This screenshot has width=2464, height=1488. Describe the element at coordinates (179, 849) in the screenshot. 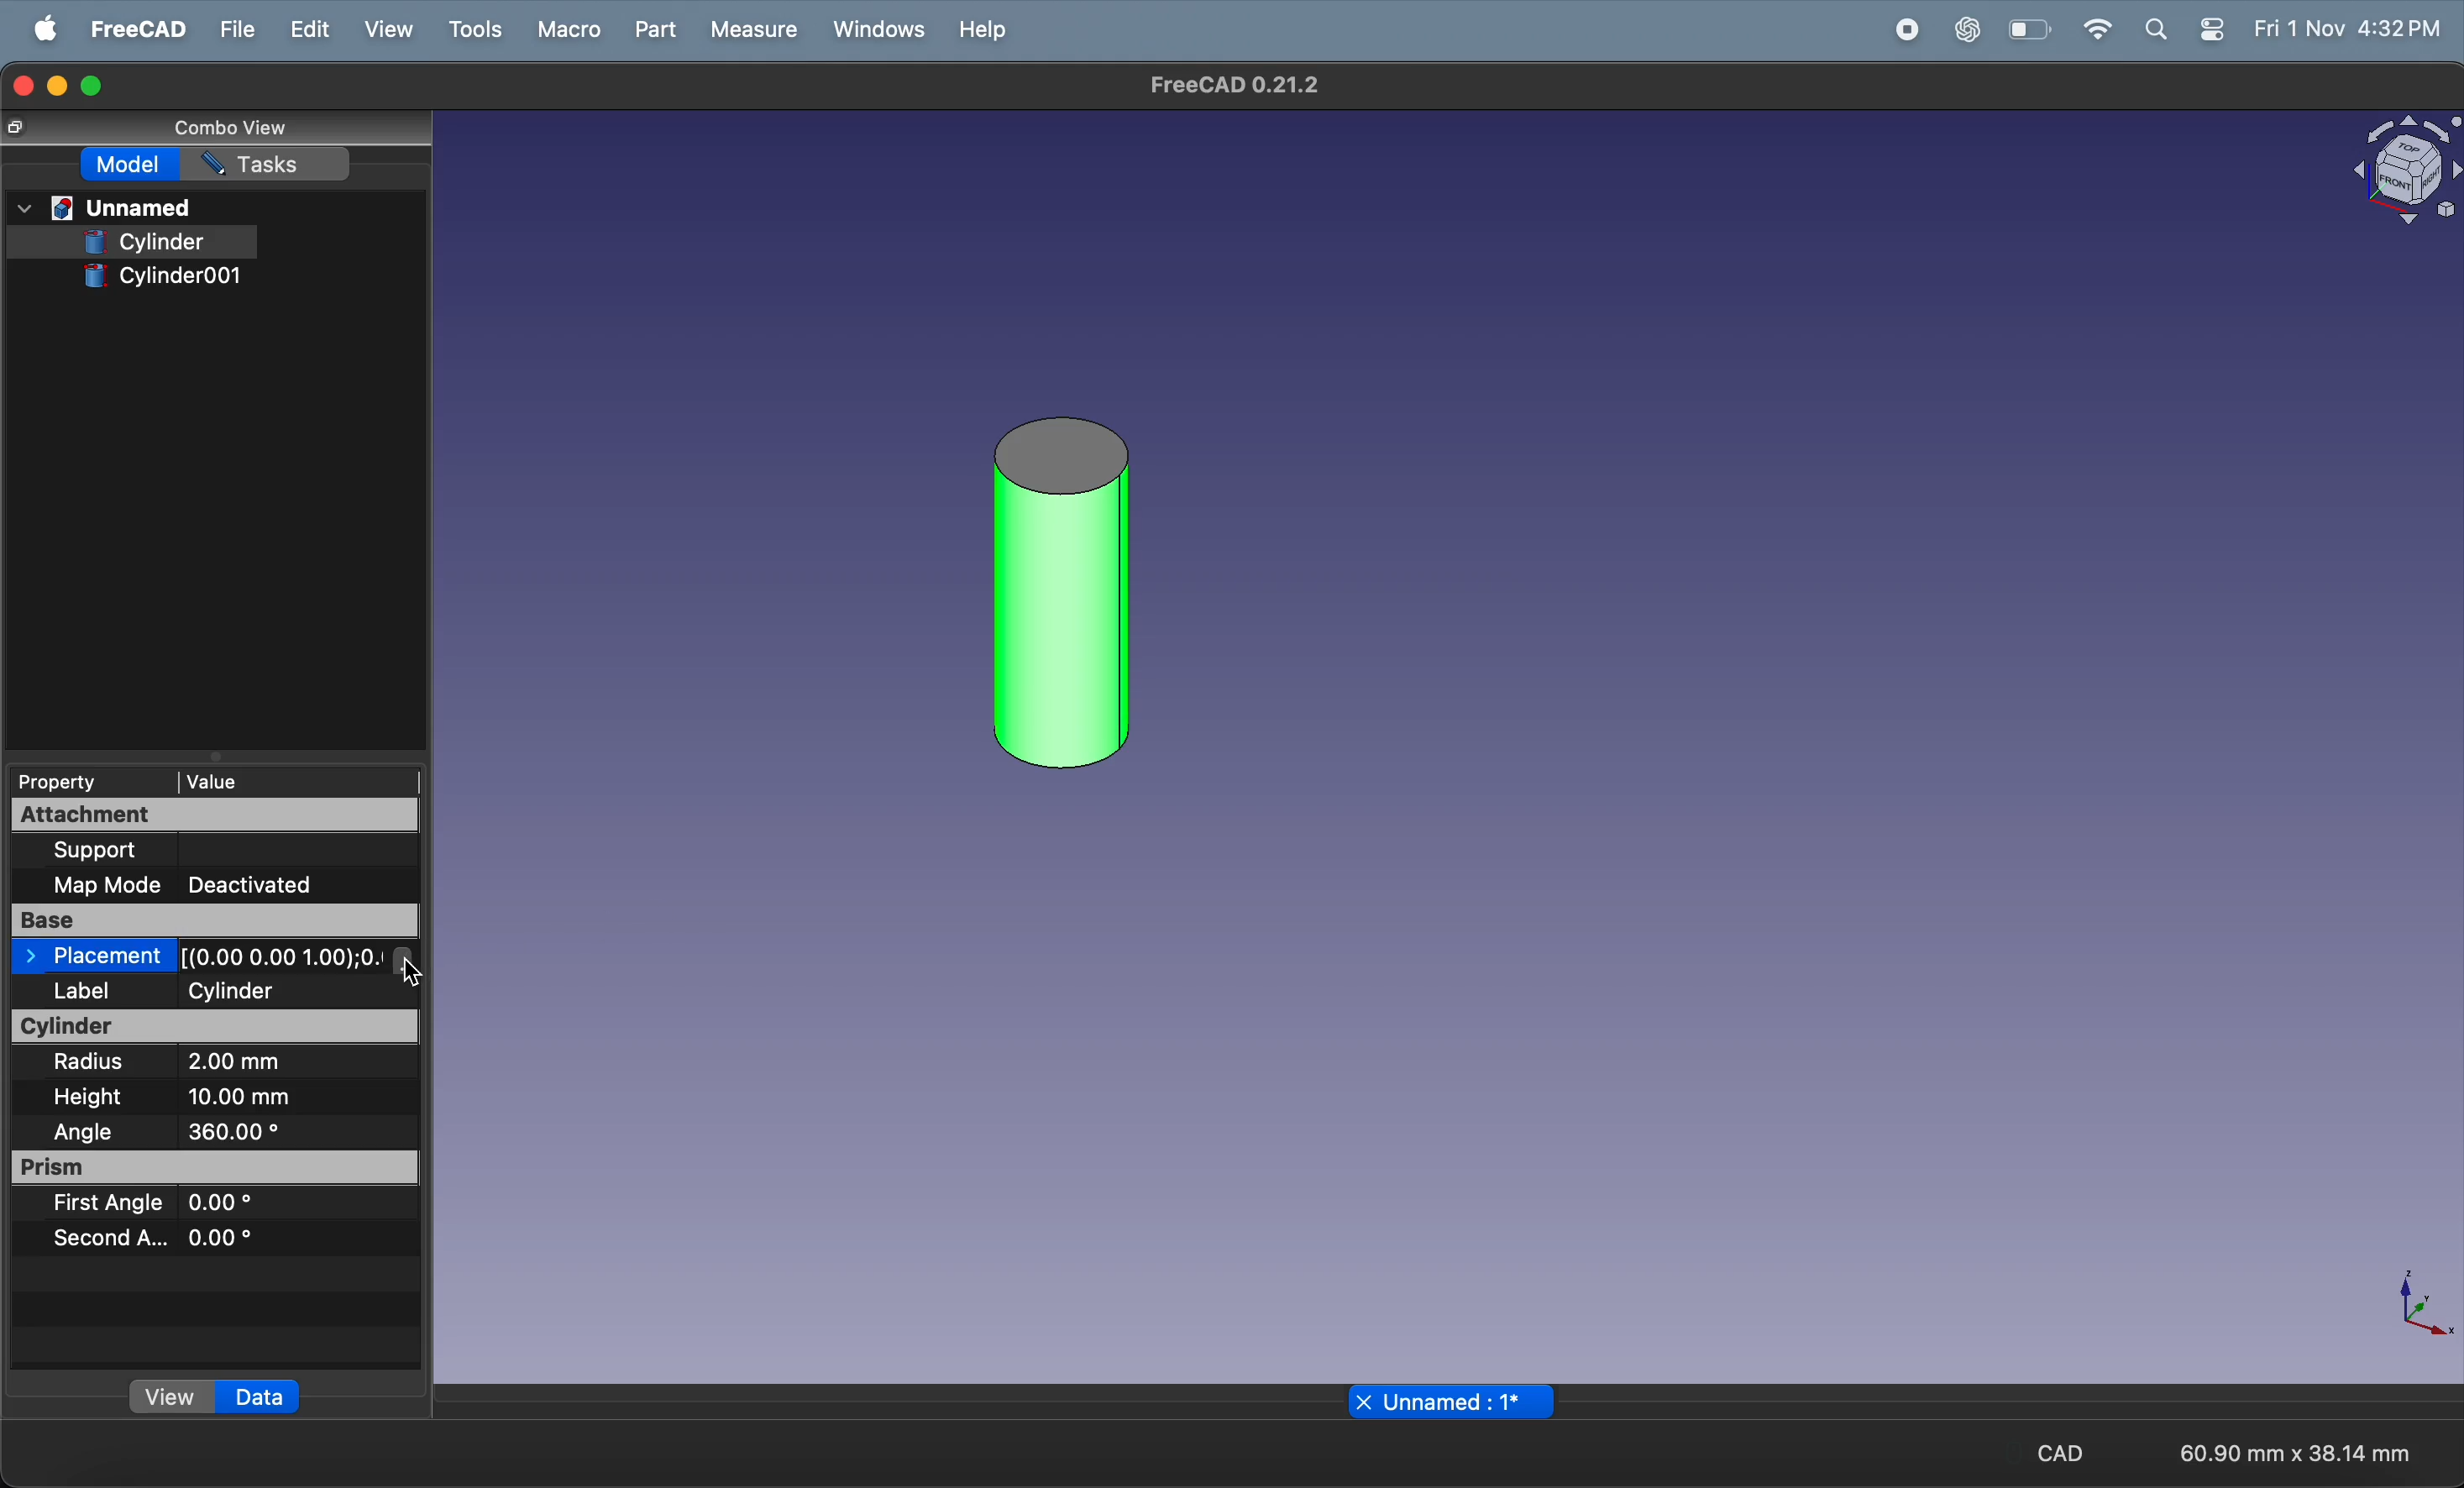

I see `support` at that location.